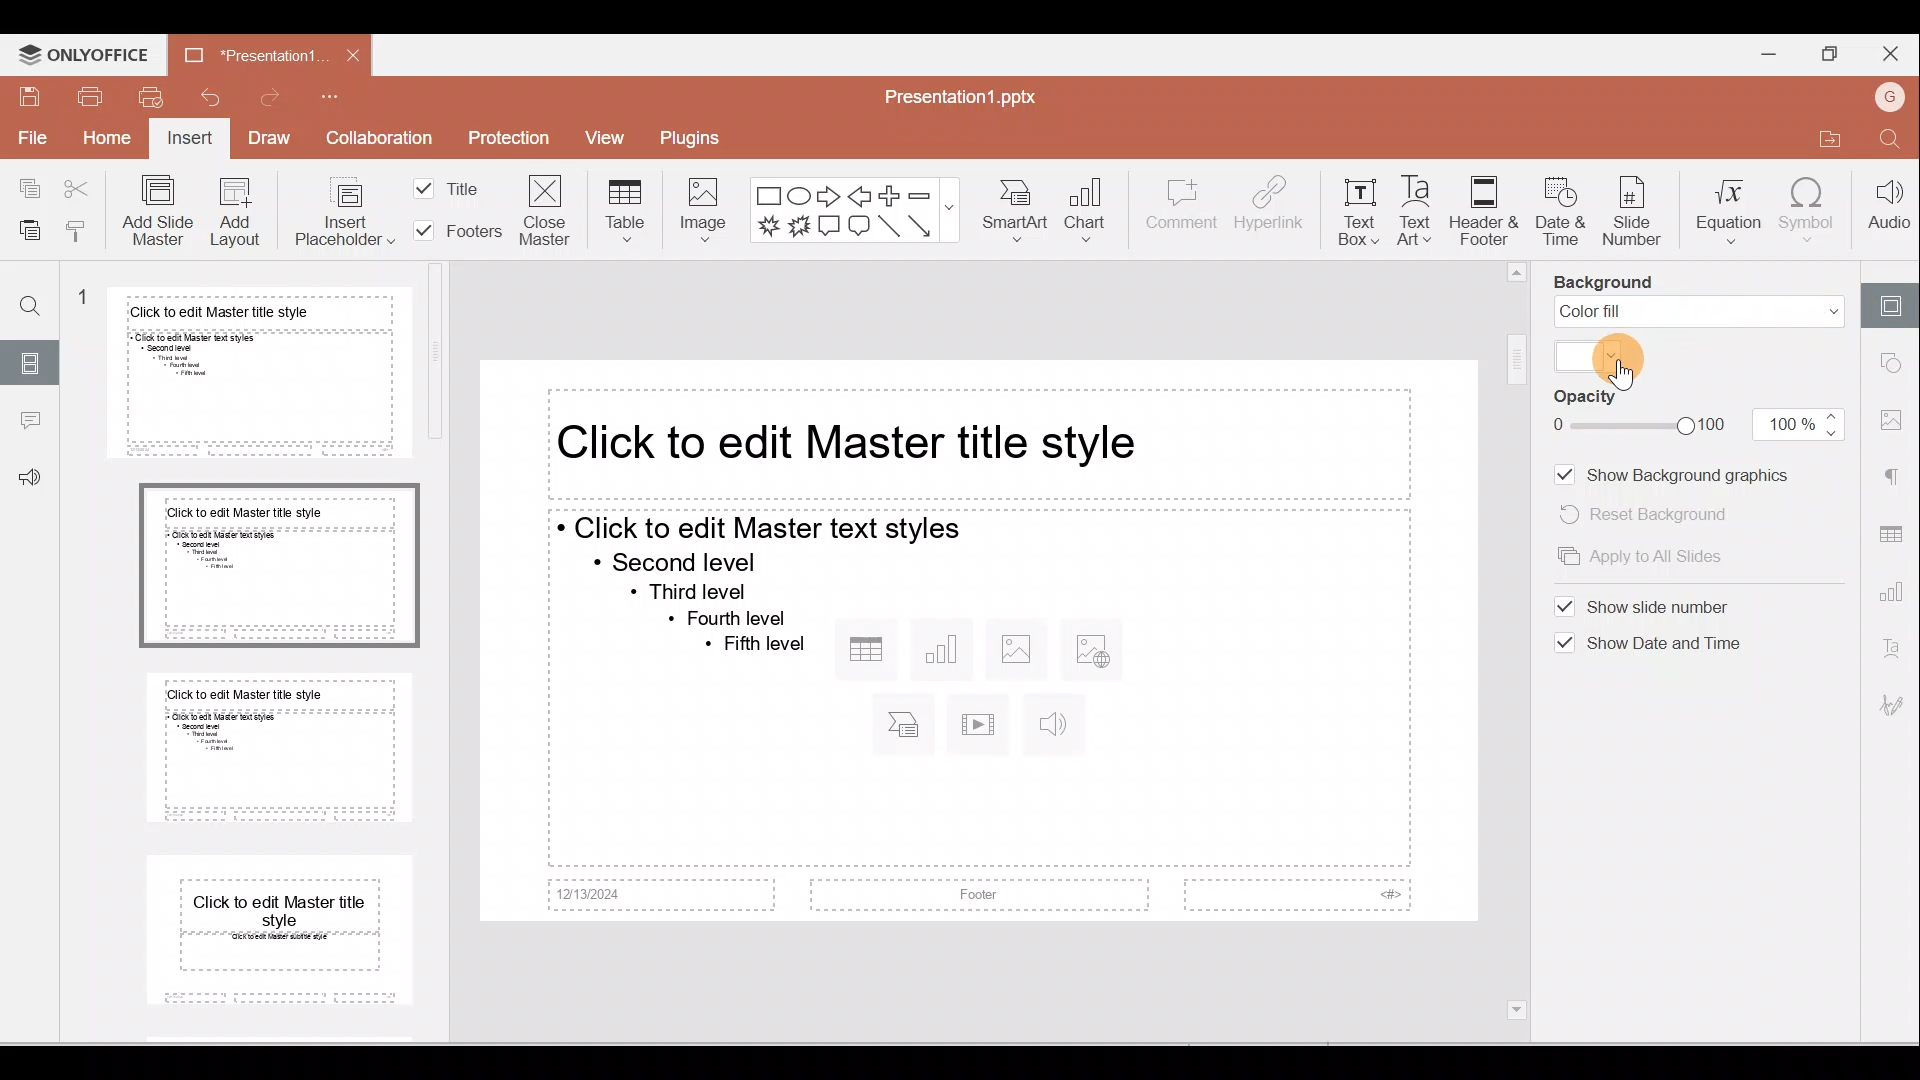 This screenshot has height=1080, width=1920. Describe the element at coordinates (155, 211) in the screenshot. I see `Add slide master` at that location.